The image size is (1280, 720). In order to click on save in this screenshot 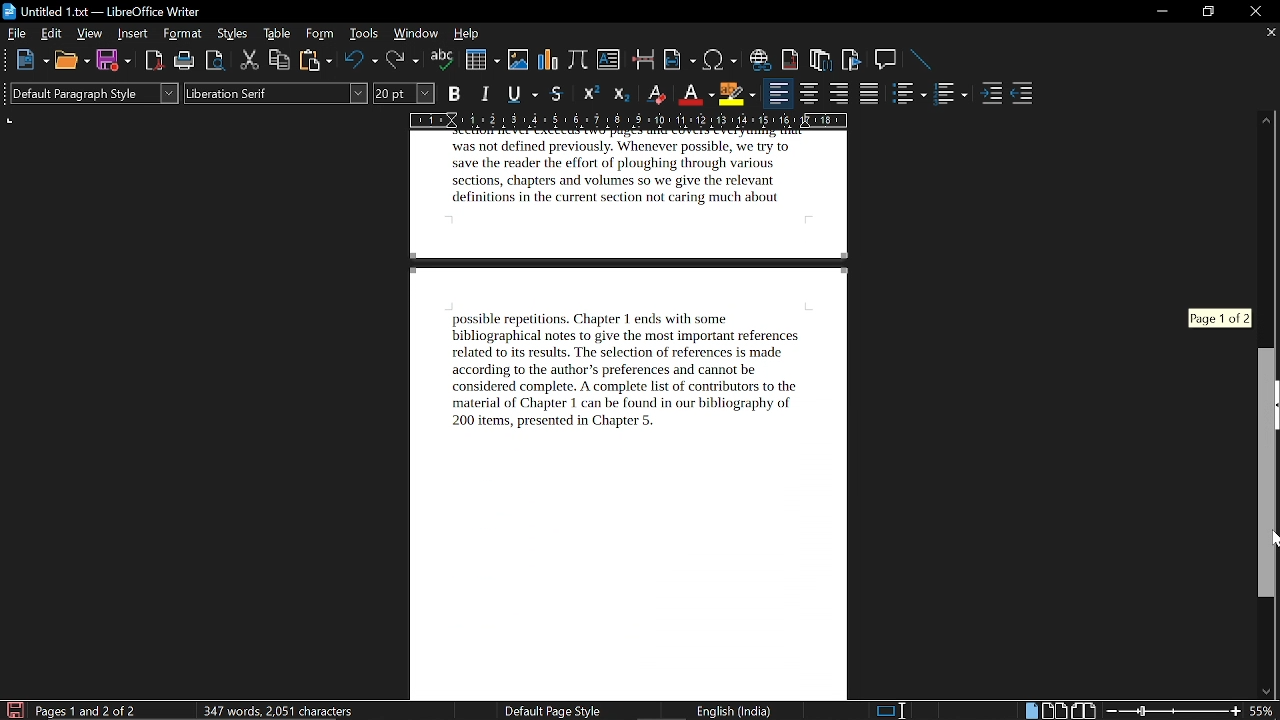, I will do `click(13, 710)`.